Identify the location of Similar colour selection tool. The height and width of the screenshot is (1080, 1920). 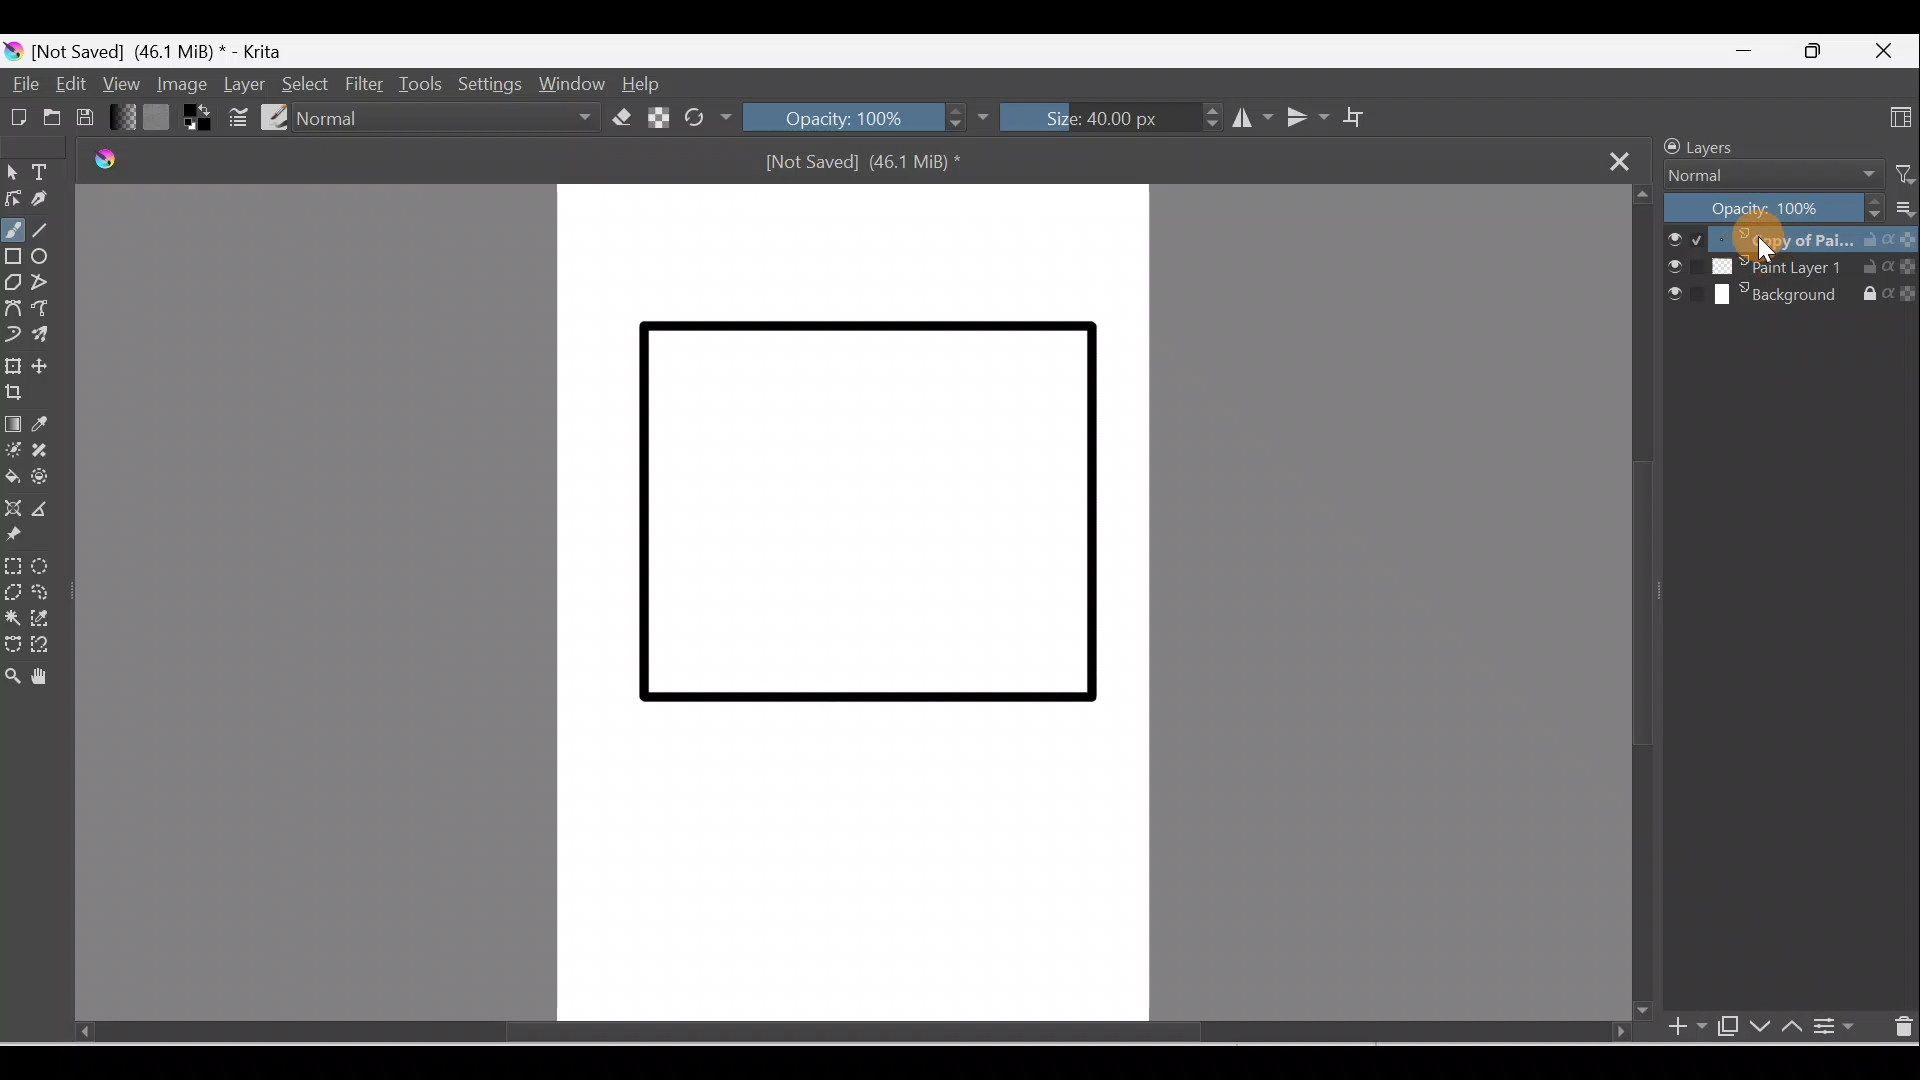
(46, 621).